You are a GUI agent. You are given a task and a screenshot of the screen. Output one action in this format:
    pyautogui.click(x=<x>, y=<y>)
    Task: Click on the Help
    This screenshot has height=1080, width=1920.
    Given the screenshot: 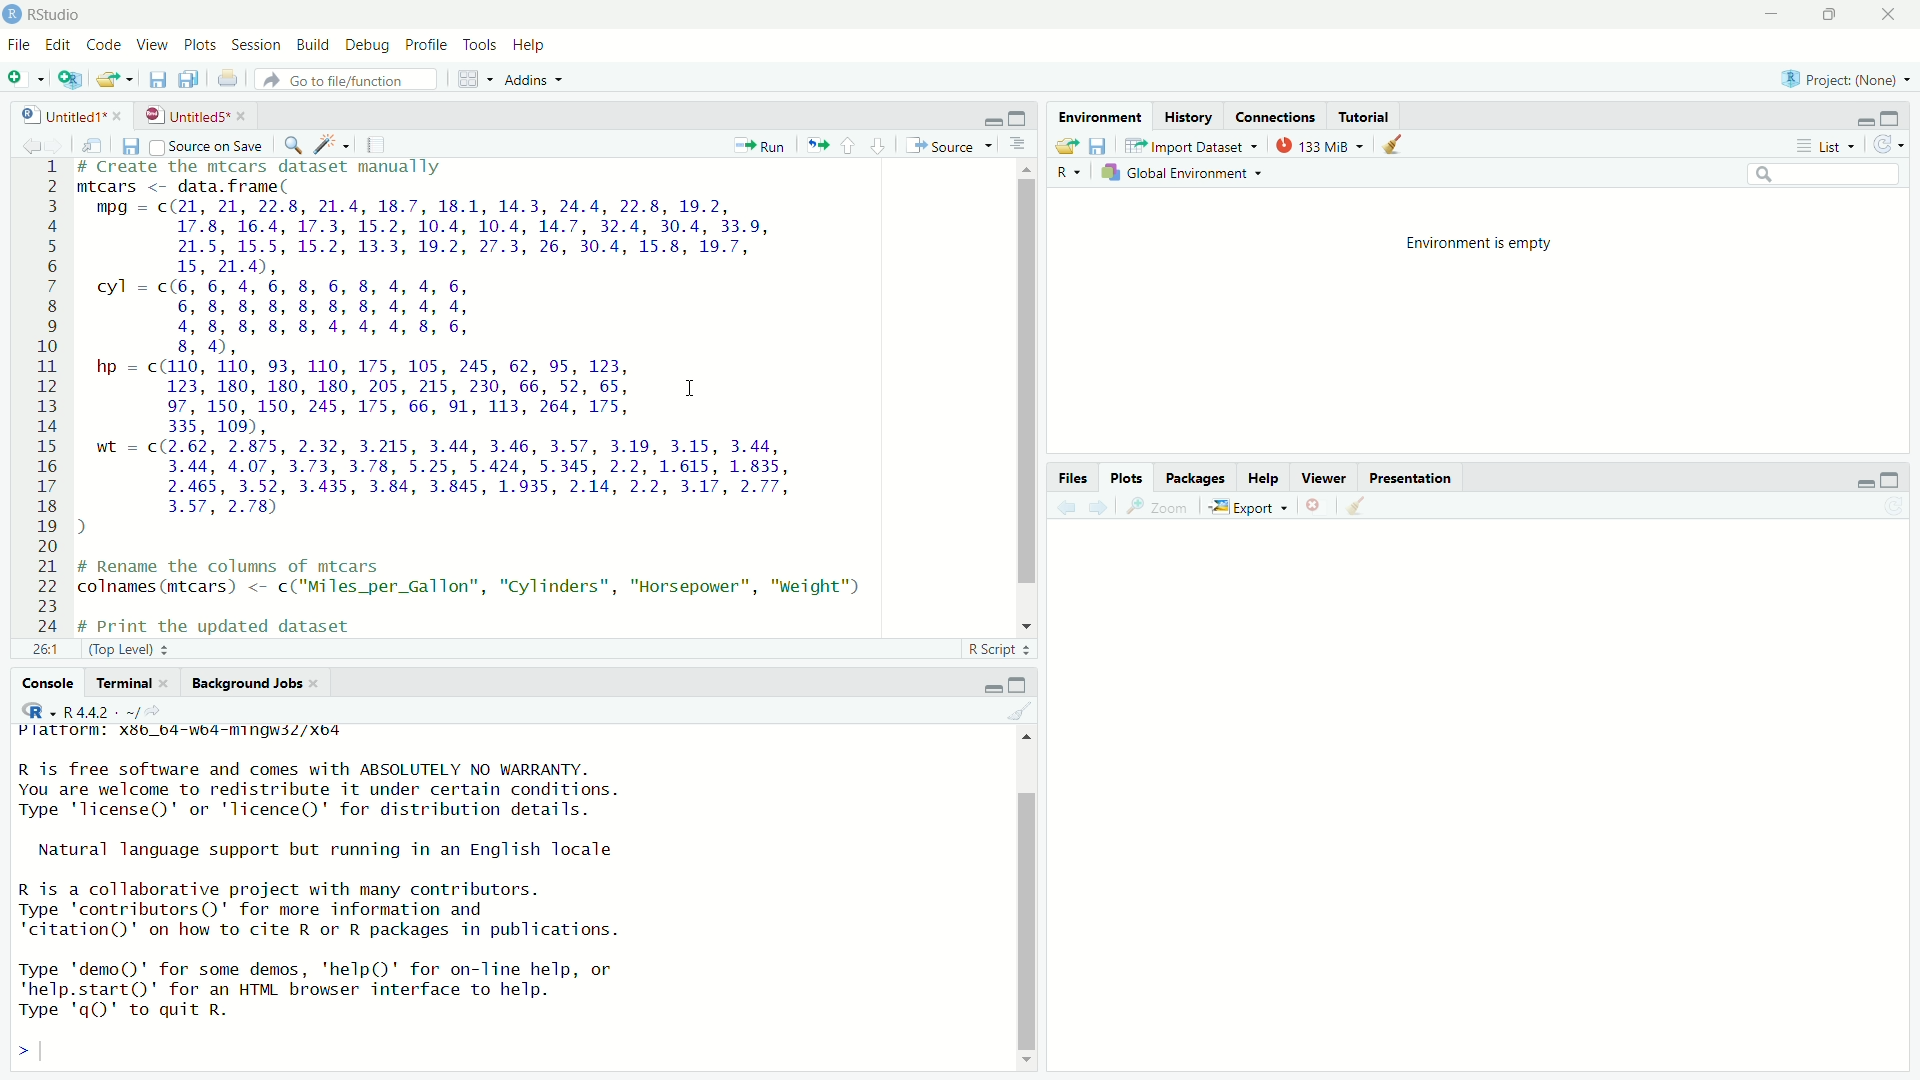 What is the action you would take?
    pyautogui.click(x=1266, y=480)
    